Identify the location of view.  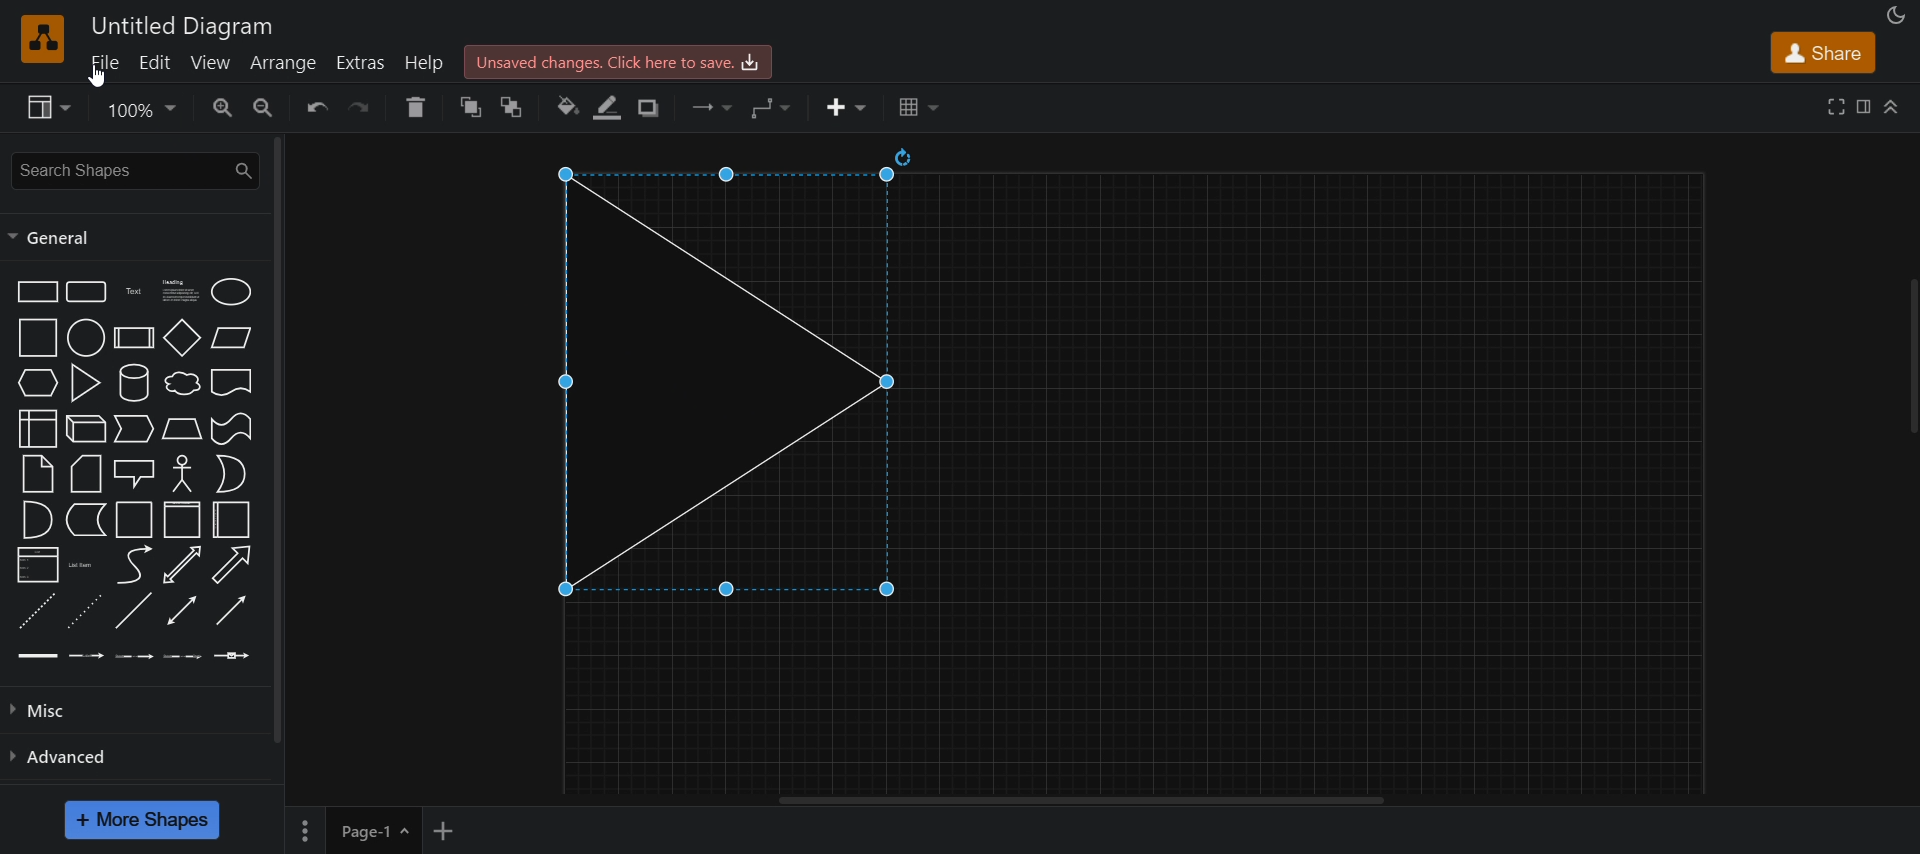
(212, 62).